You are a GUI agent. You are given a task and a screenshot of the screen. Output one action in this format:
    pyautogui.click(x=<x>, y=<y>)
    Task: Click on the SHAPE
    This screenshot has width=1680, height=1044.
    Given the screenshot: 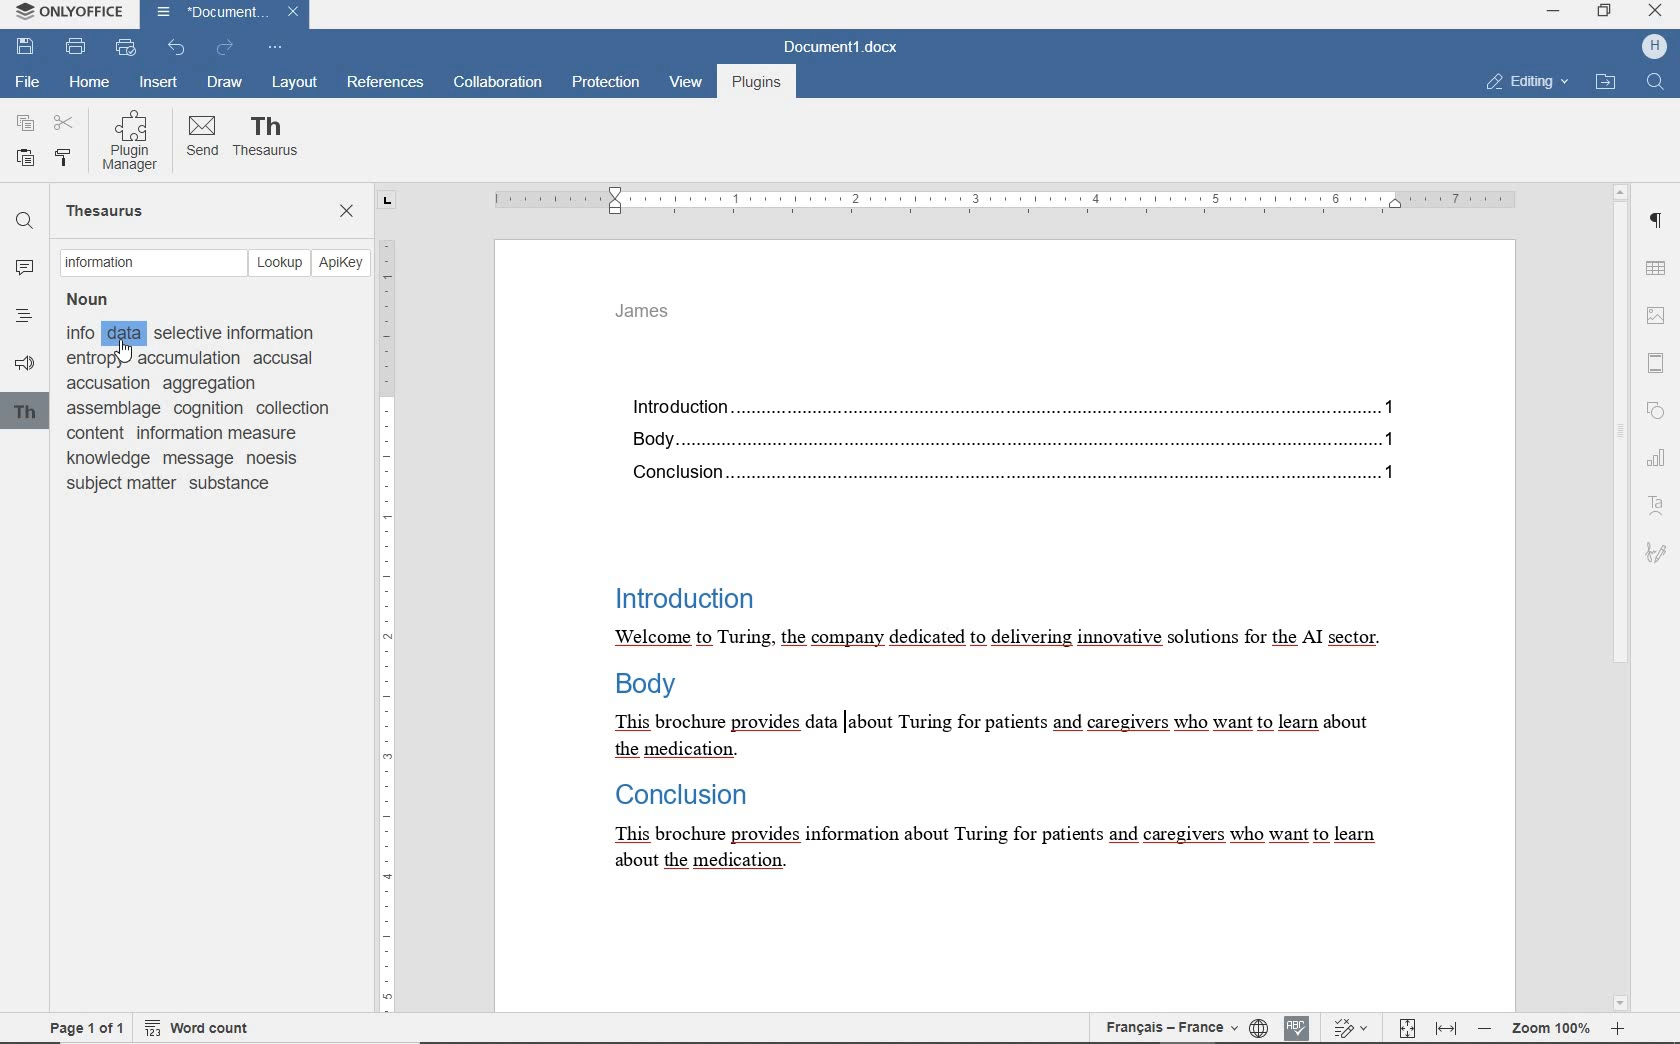 What is the action you would take?
    pyautogui.click(x=1654, y=409)
    